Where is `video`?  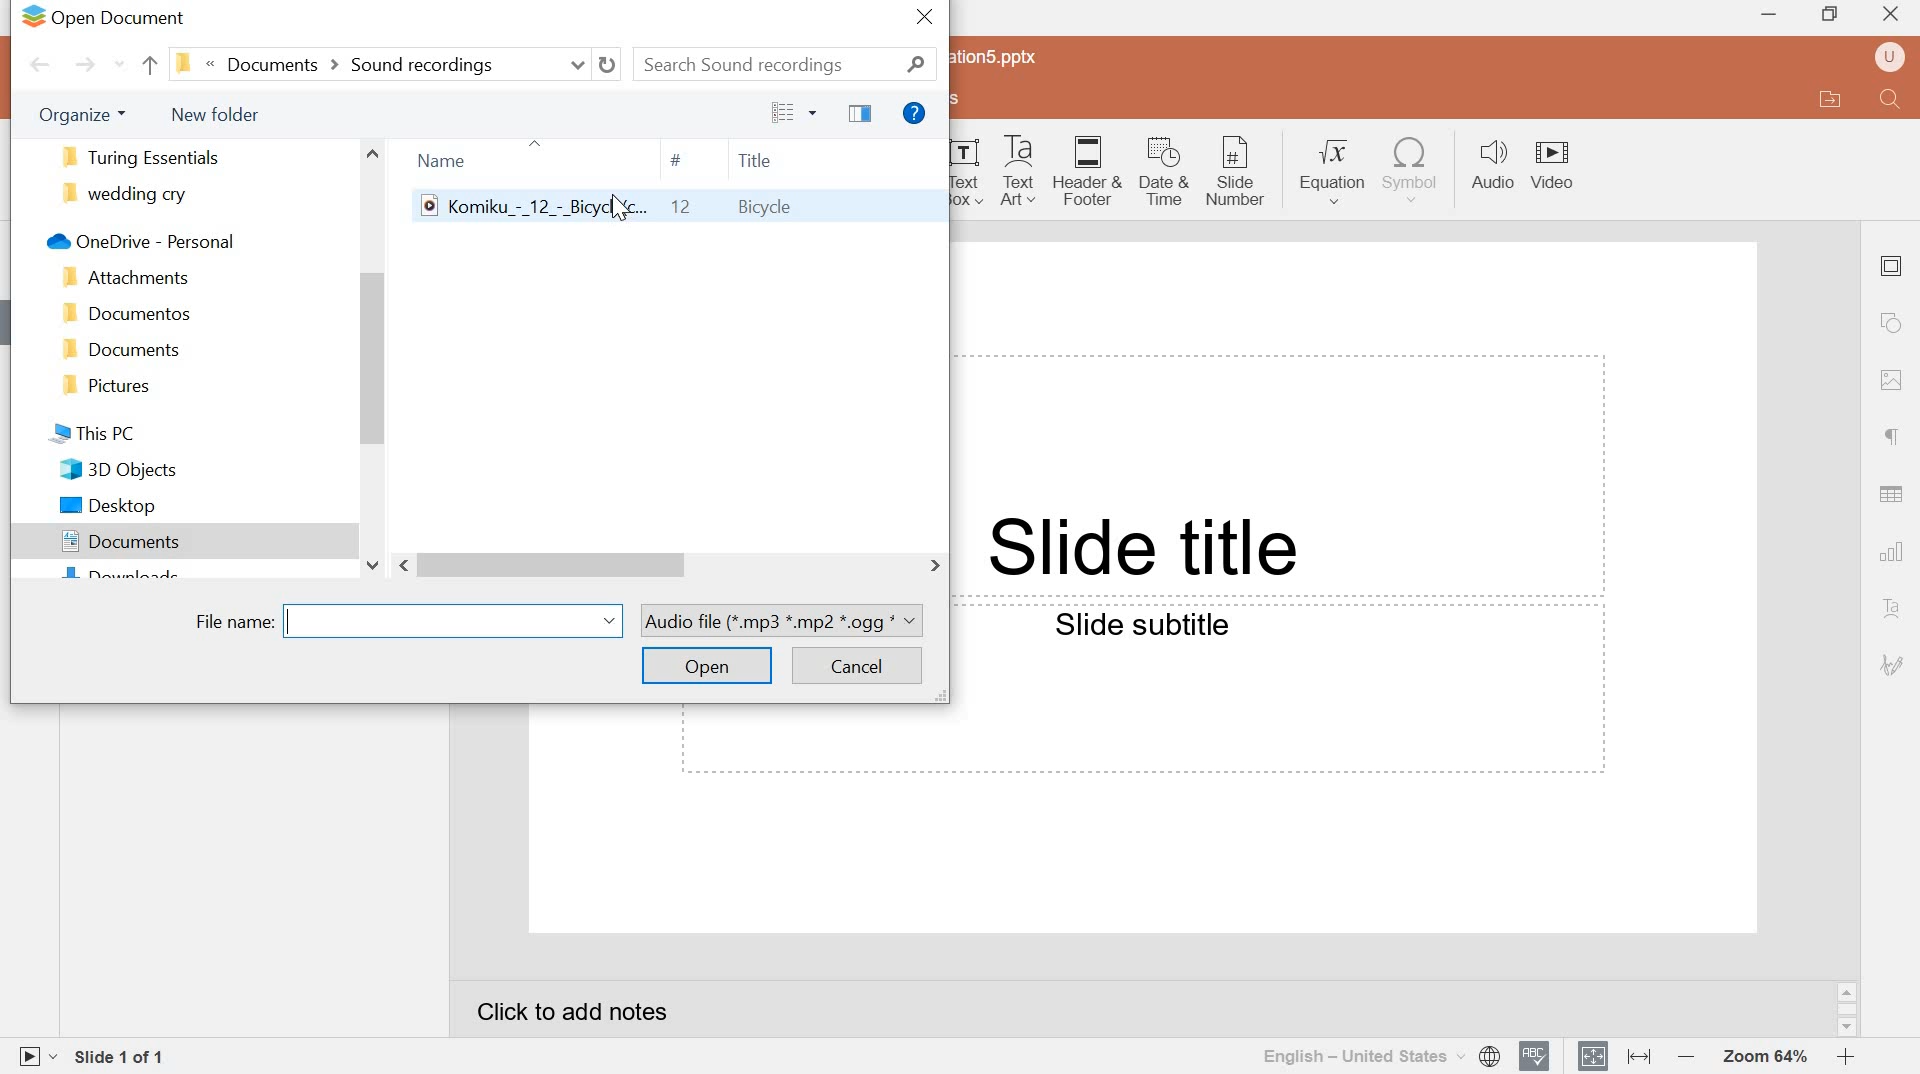
video is located at coordinates (1552, 182).